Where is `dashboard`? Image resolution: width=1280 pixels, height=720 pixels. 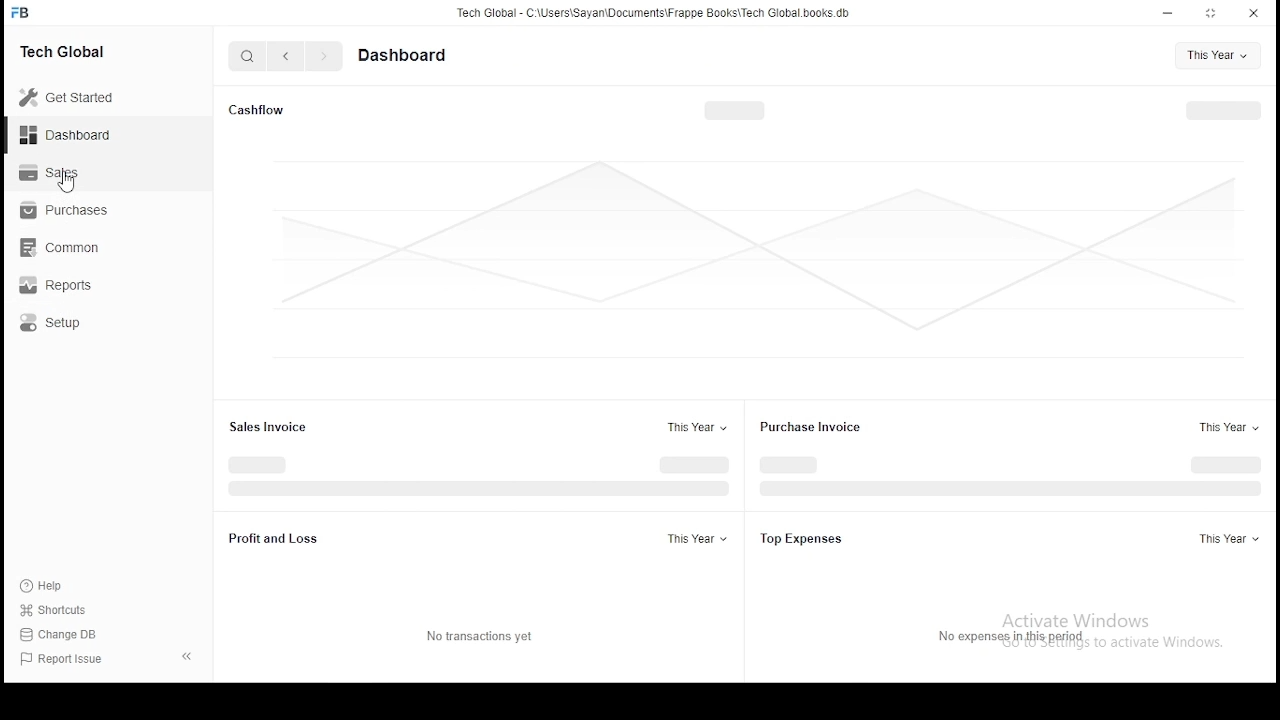 dashboard is located at coordinates (411, 54).